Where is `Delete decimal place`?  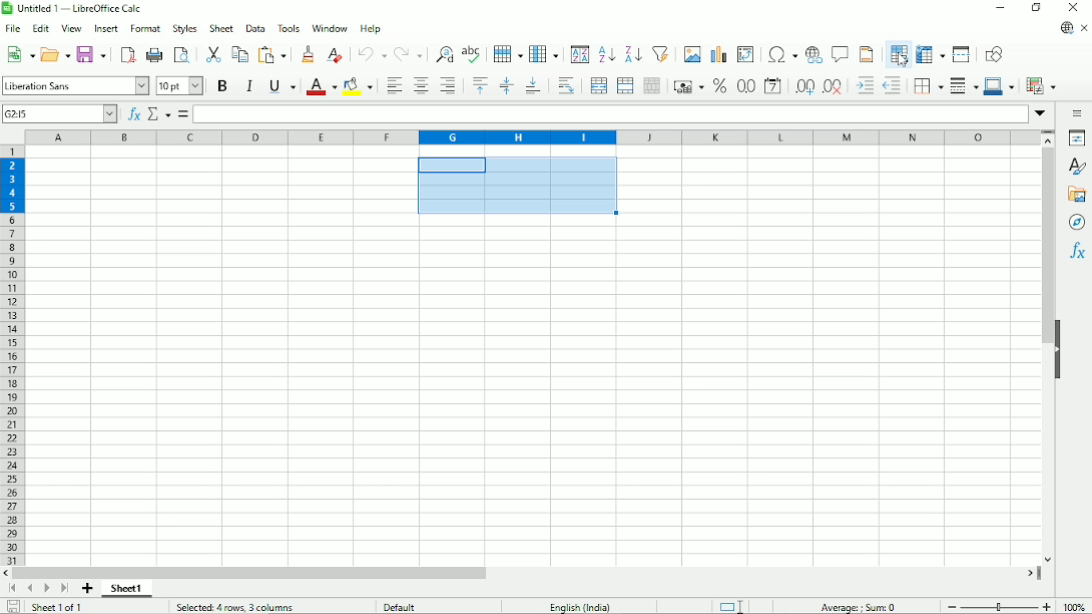 Delete decimal place is located at coordinates (833, 88).